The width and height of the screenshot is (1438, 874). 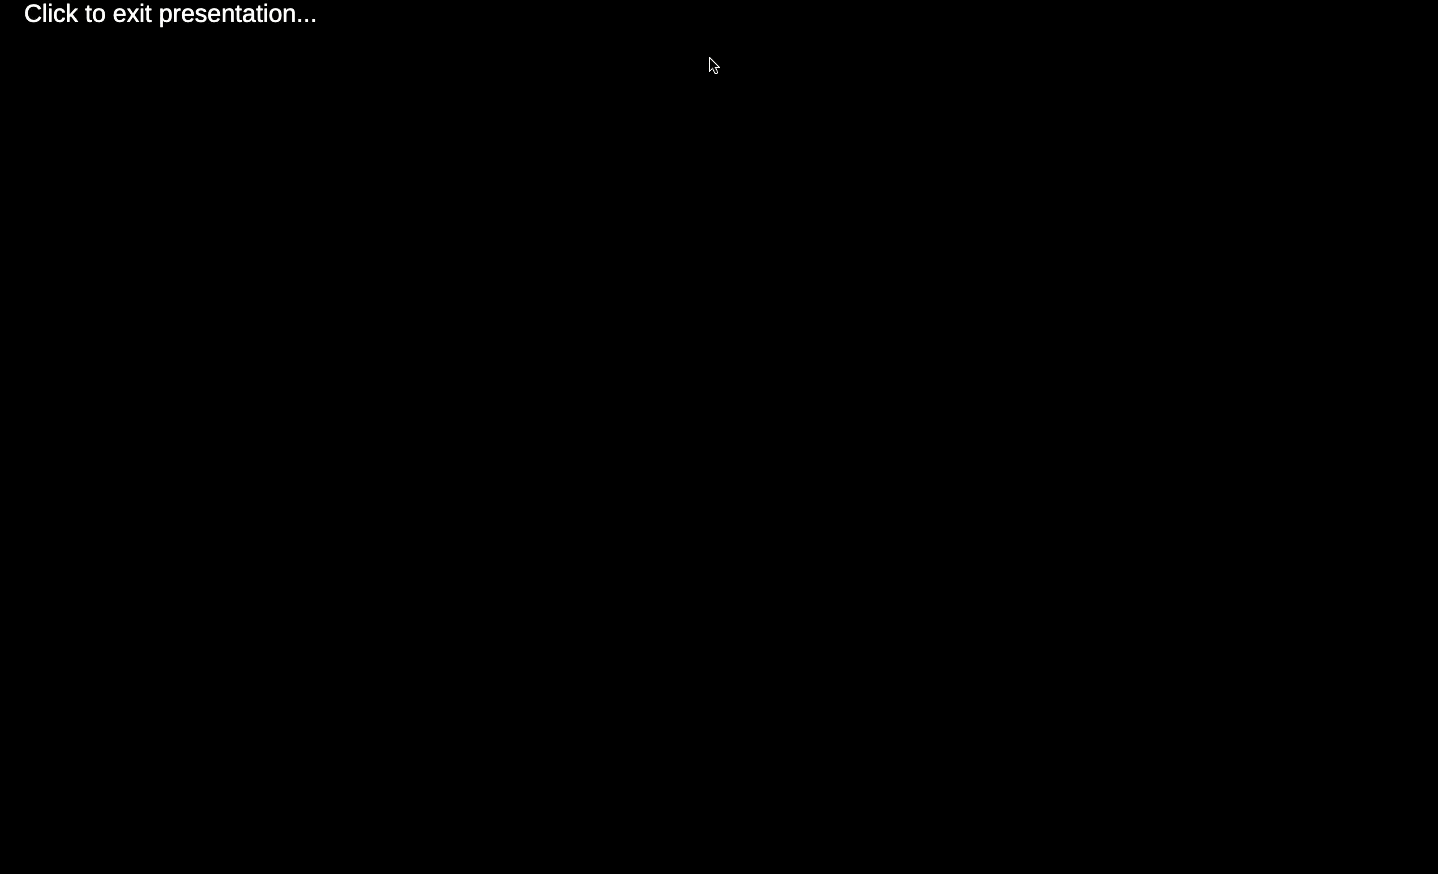 What do you see at coordinates (720, 66) in the screenshot?
I see `cursor` at bounding box center [720, 66].